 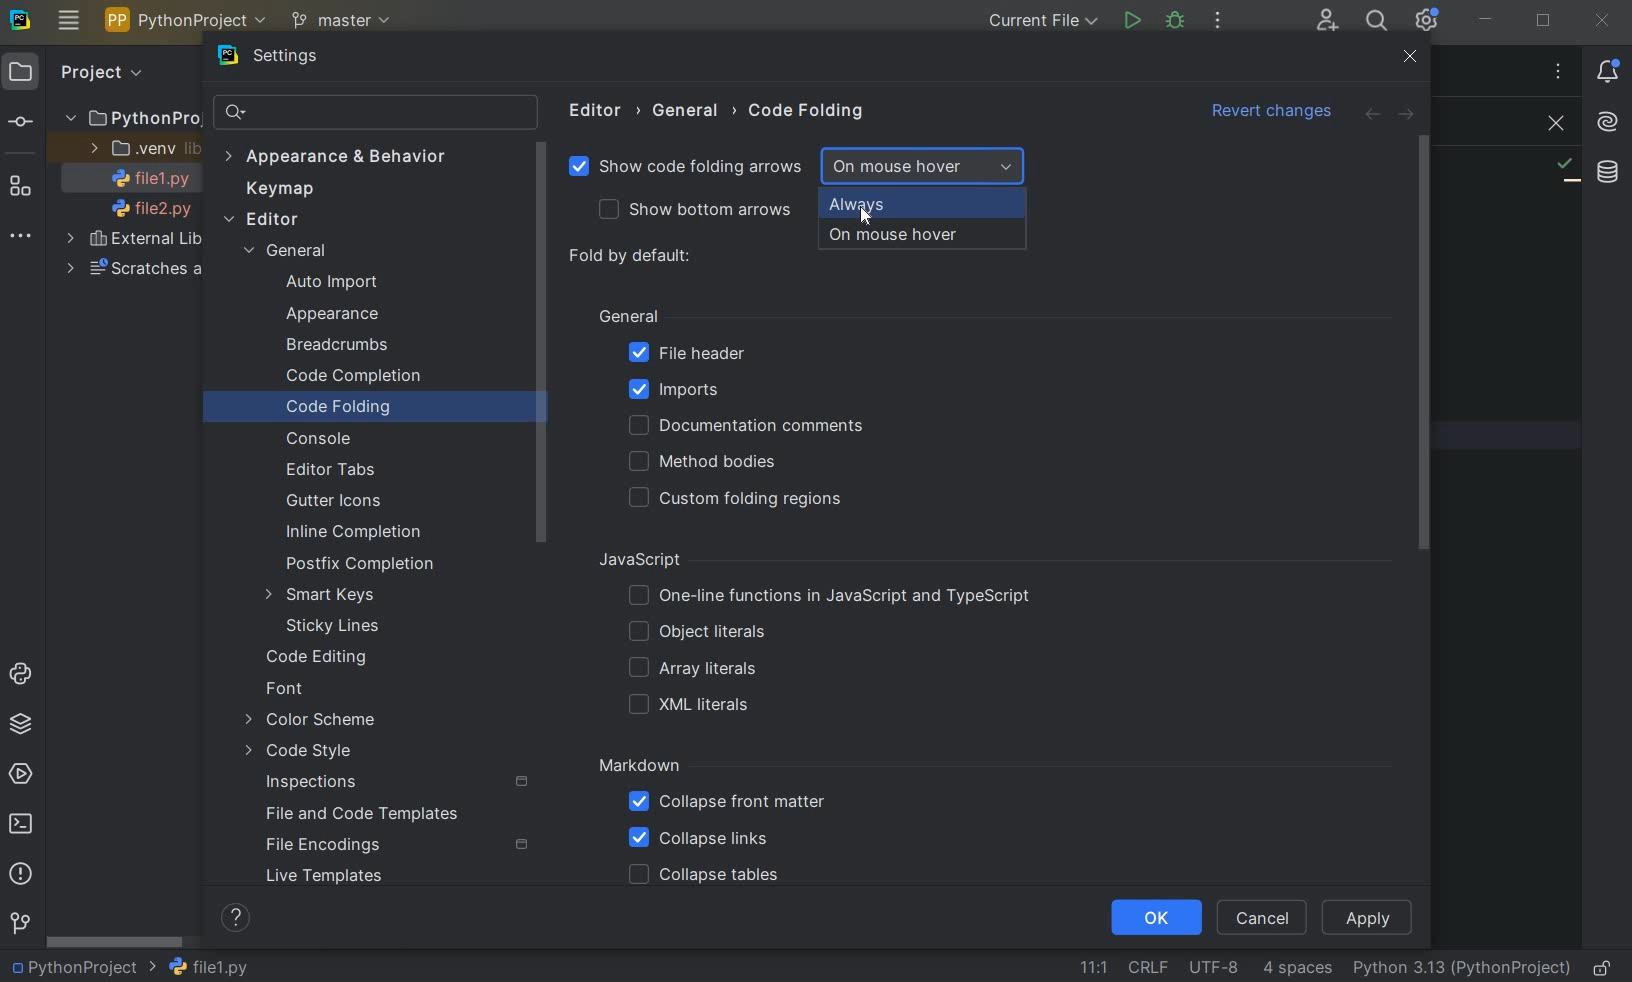 What do you see at coordinates (832, 596) in the screenshot?
I see `ONE-LINE FUNCTIONS IN JAVASCRIPT AND TYPESCRIPT` at bounding box center [832, 596].